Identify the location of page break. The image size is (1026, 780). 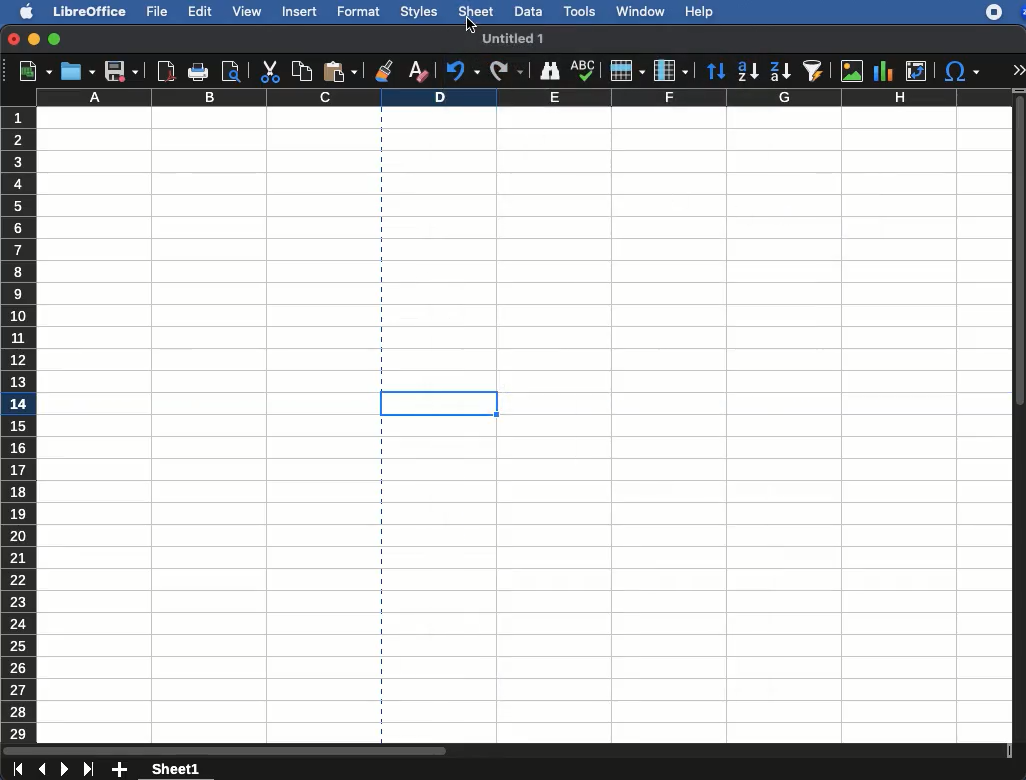
(381, 244).